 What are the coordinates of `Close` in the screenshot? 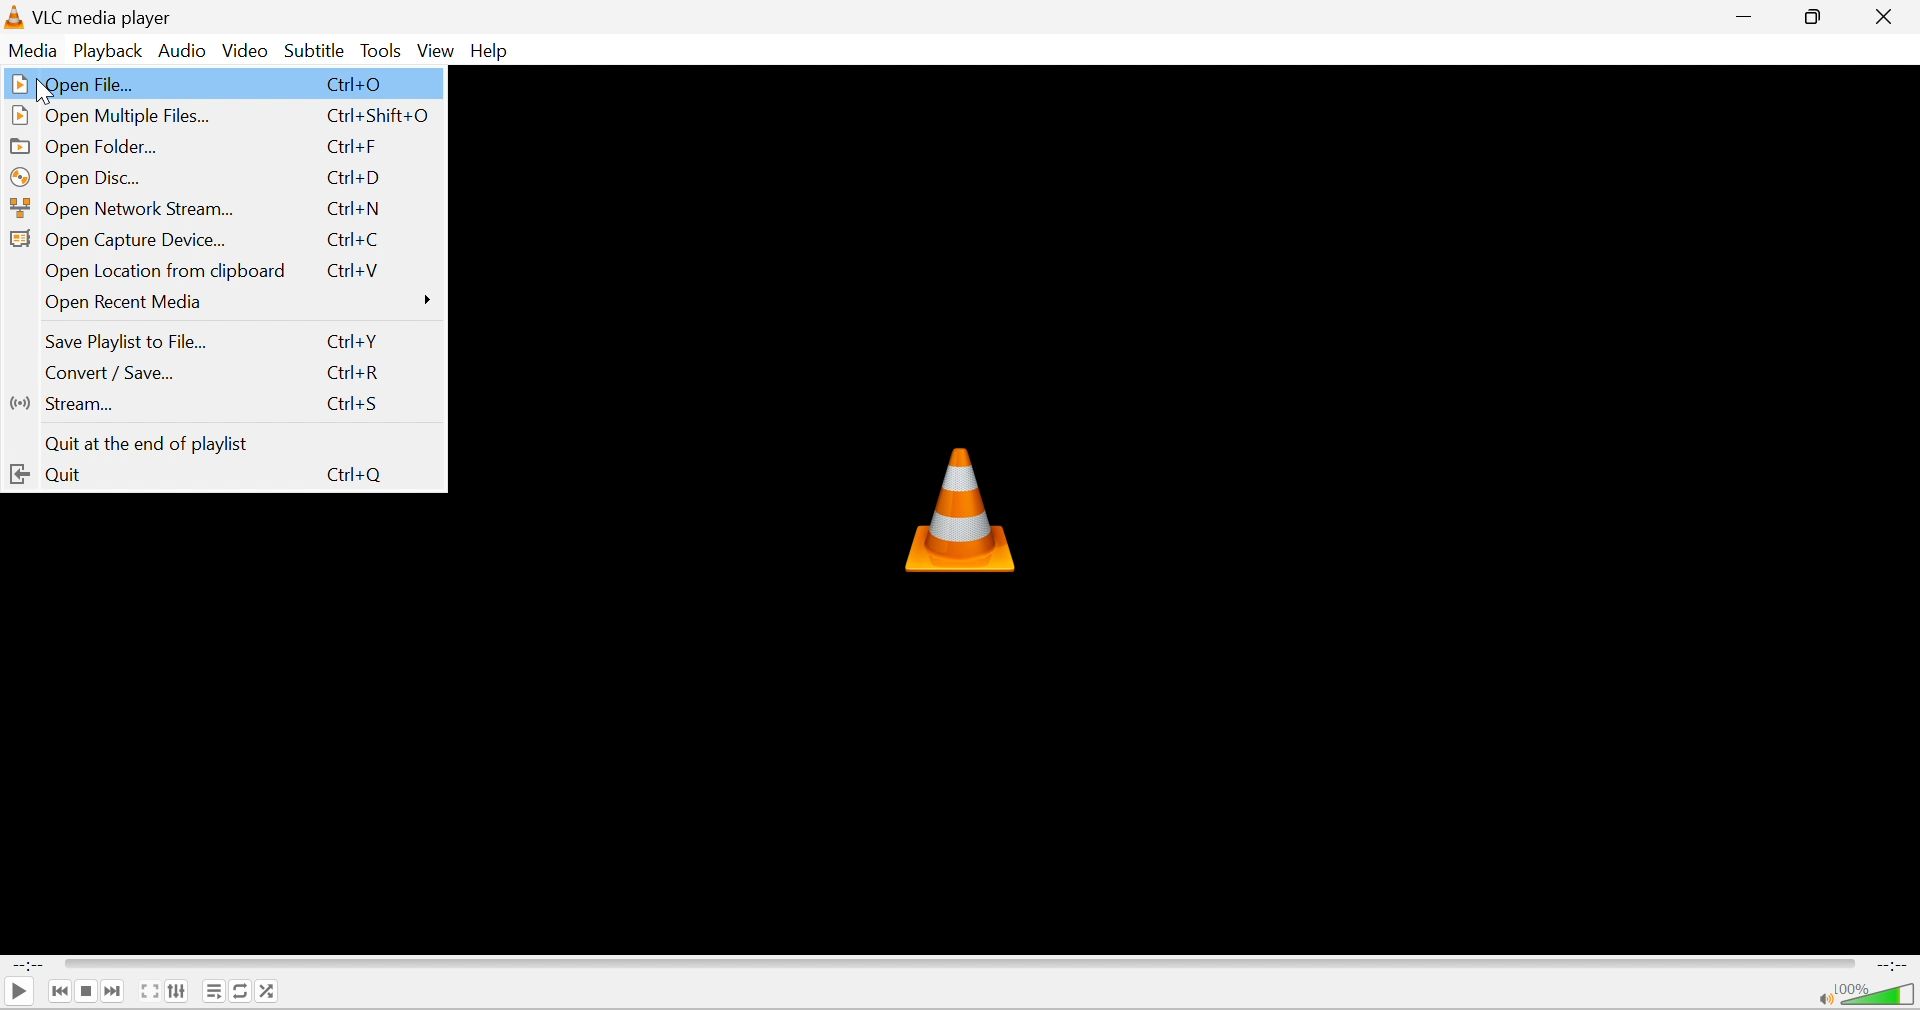 It's located at (1891, 17).